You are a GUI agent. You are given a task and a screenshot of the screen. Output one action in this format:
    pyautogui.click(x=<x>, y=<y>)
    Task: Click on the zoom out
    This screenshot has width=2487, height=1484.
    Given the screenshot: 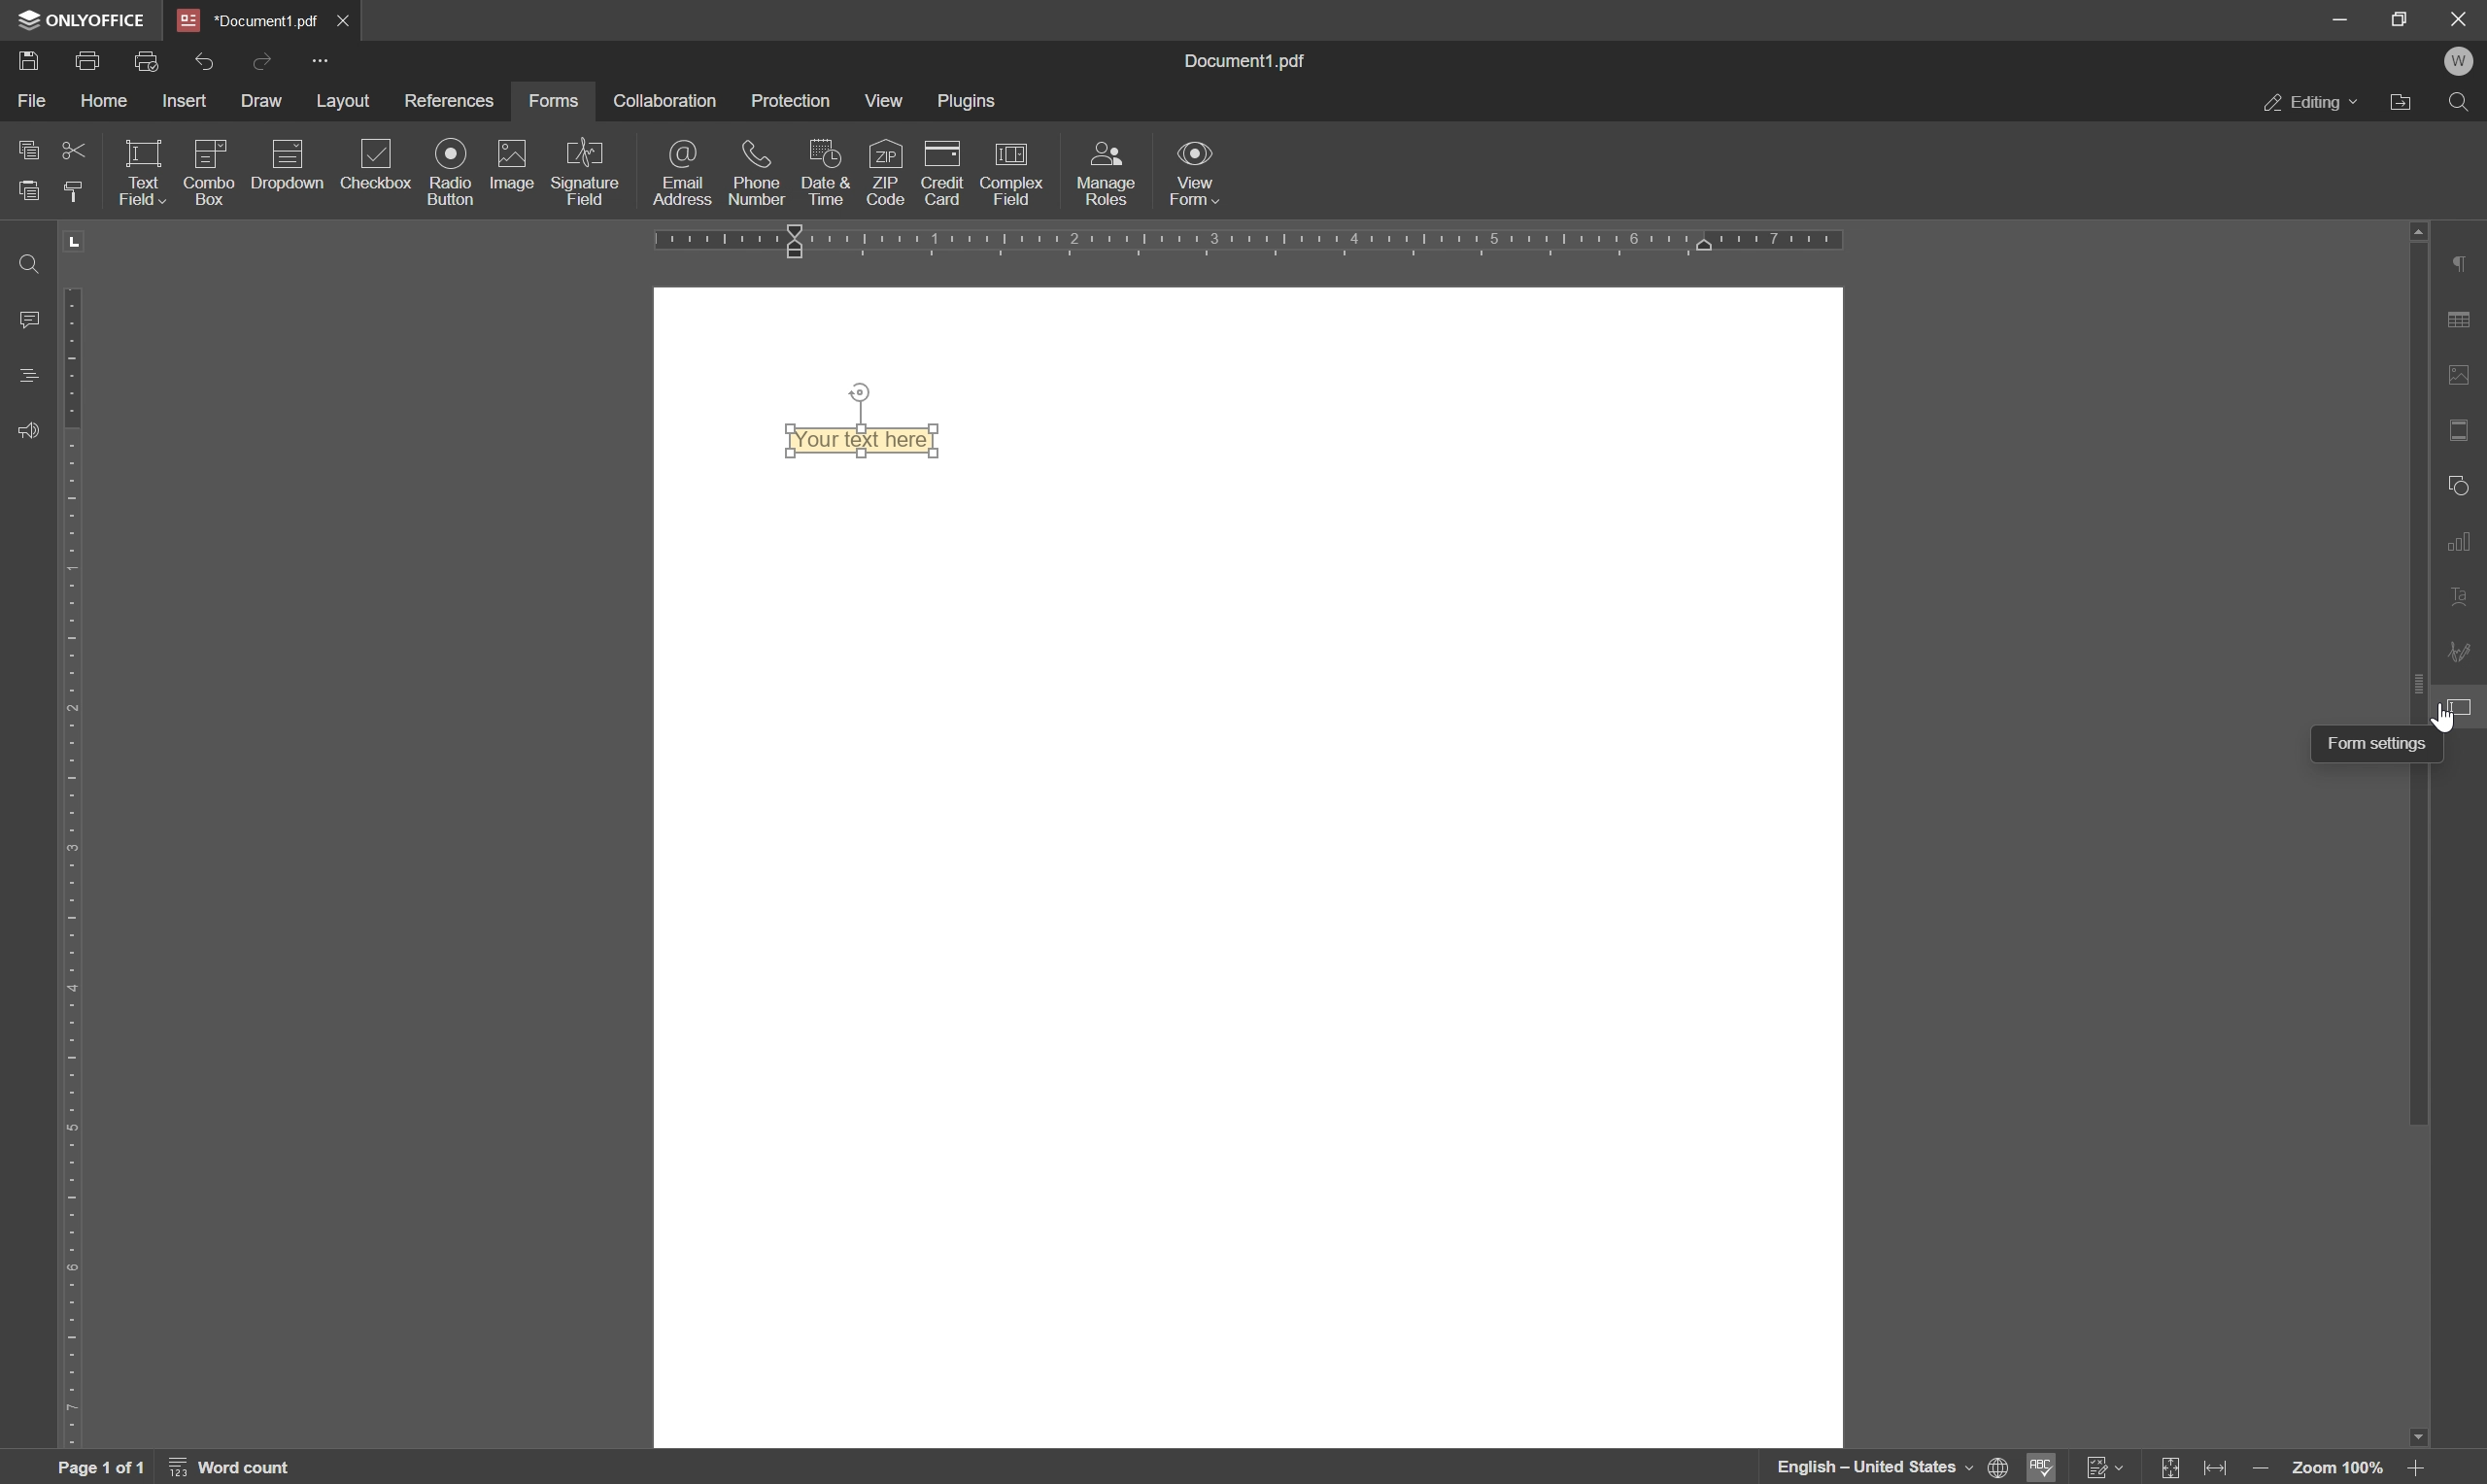 What is the action you would take?
    pyautogui.click(x=2262, y=1470)
    